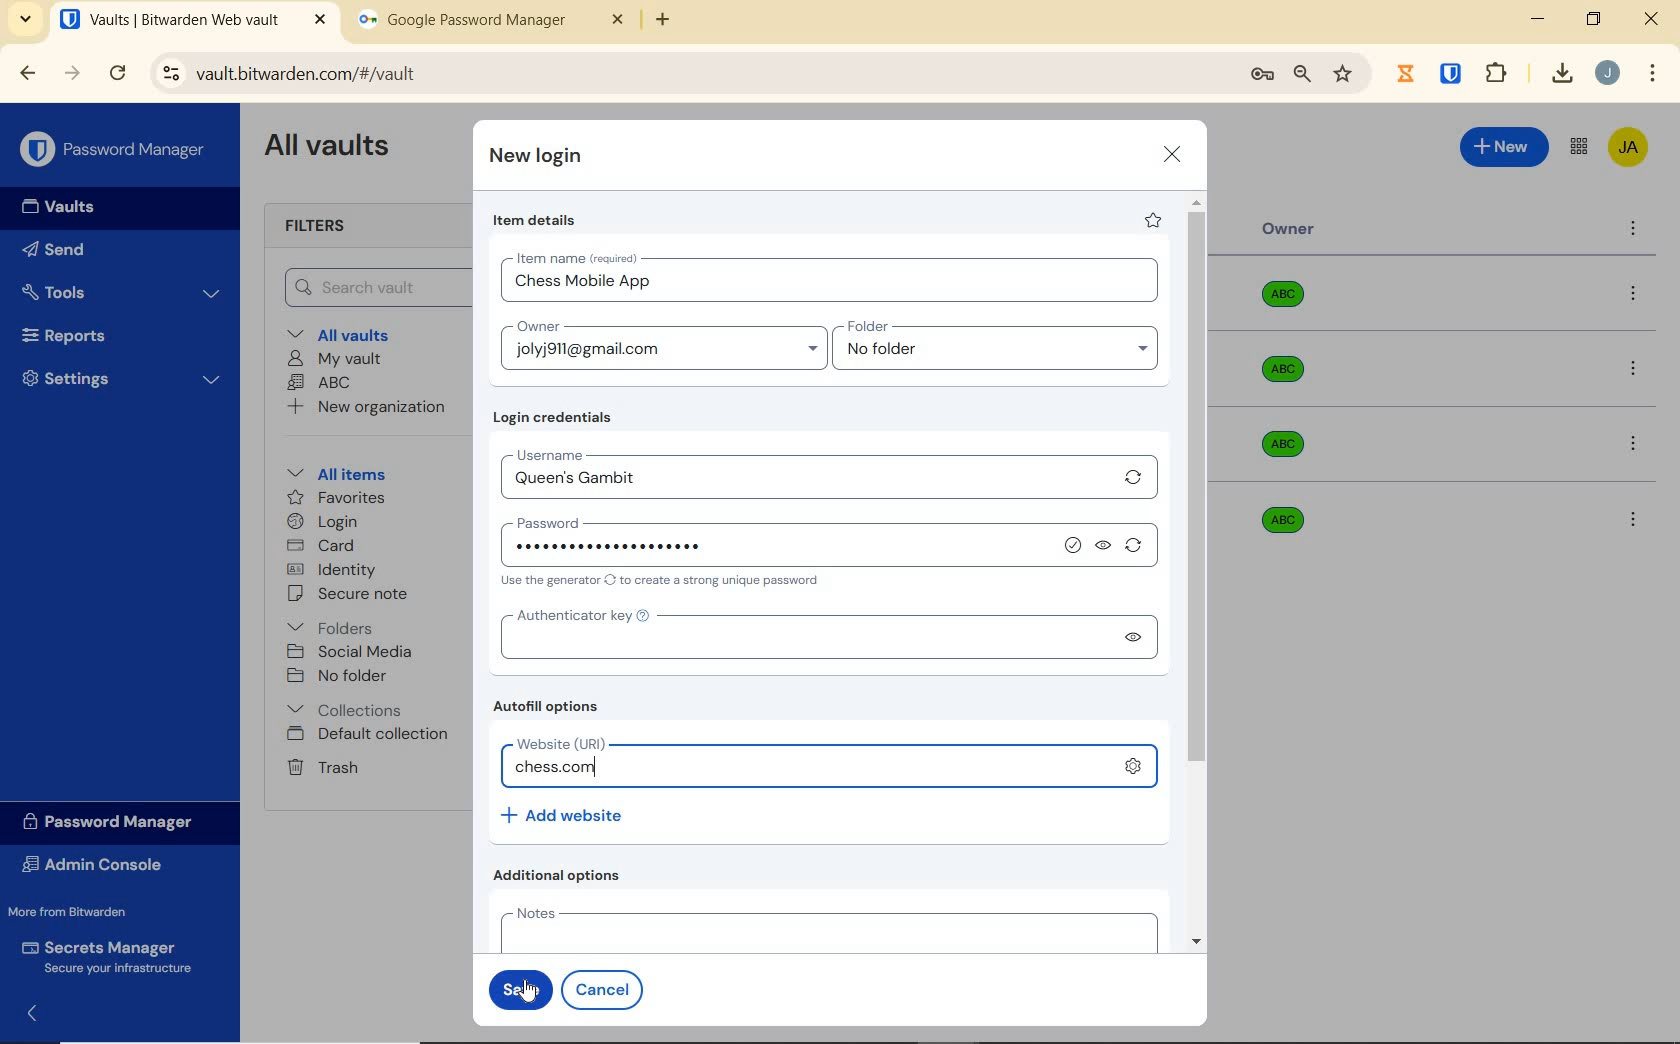 The image size is (1680, 1044). I want to click on Account, so click(1607, 73).